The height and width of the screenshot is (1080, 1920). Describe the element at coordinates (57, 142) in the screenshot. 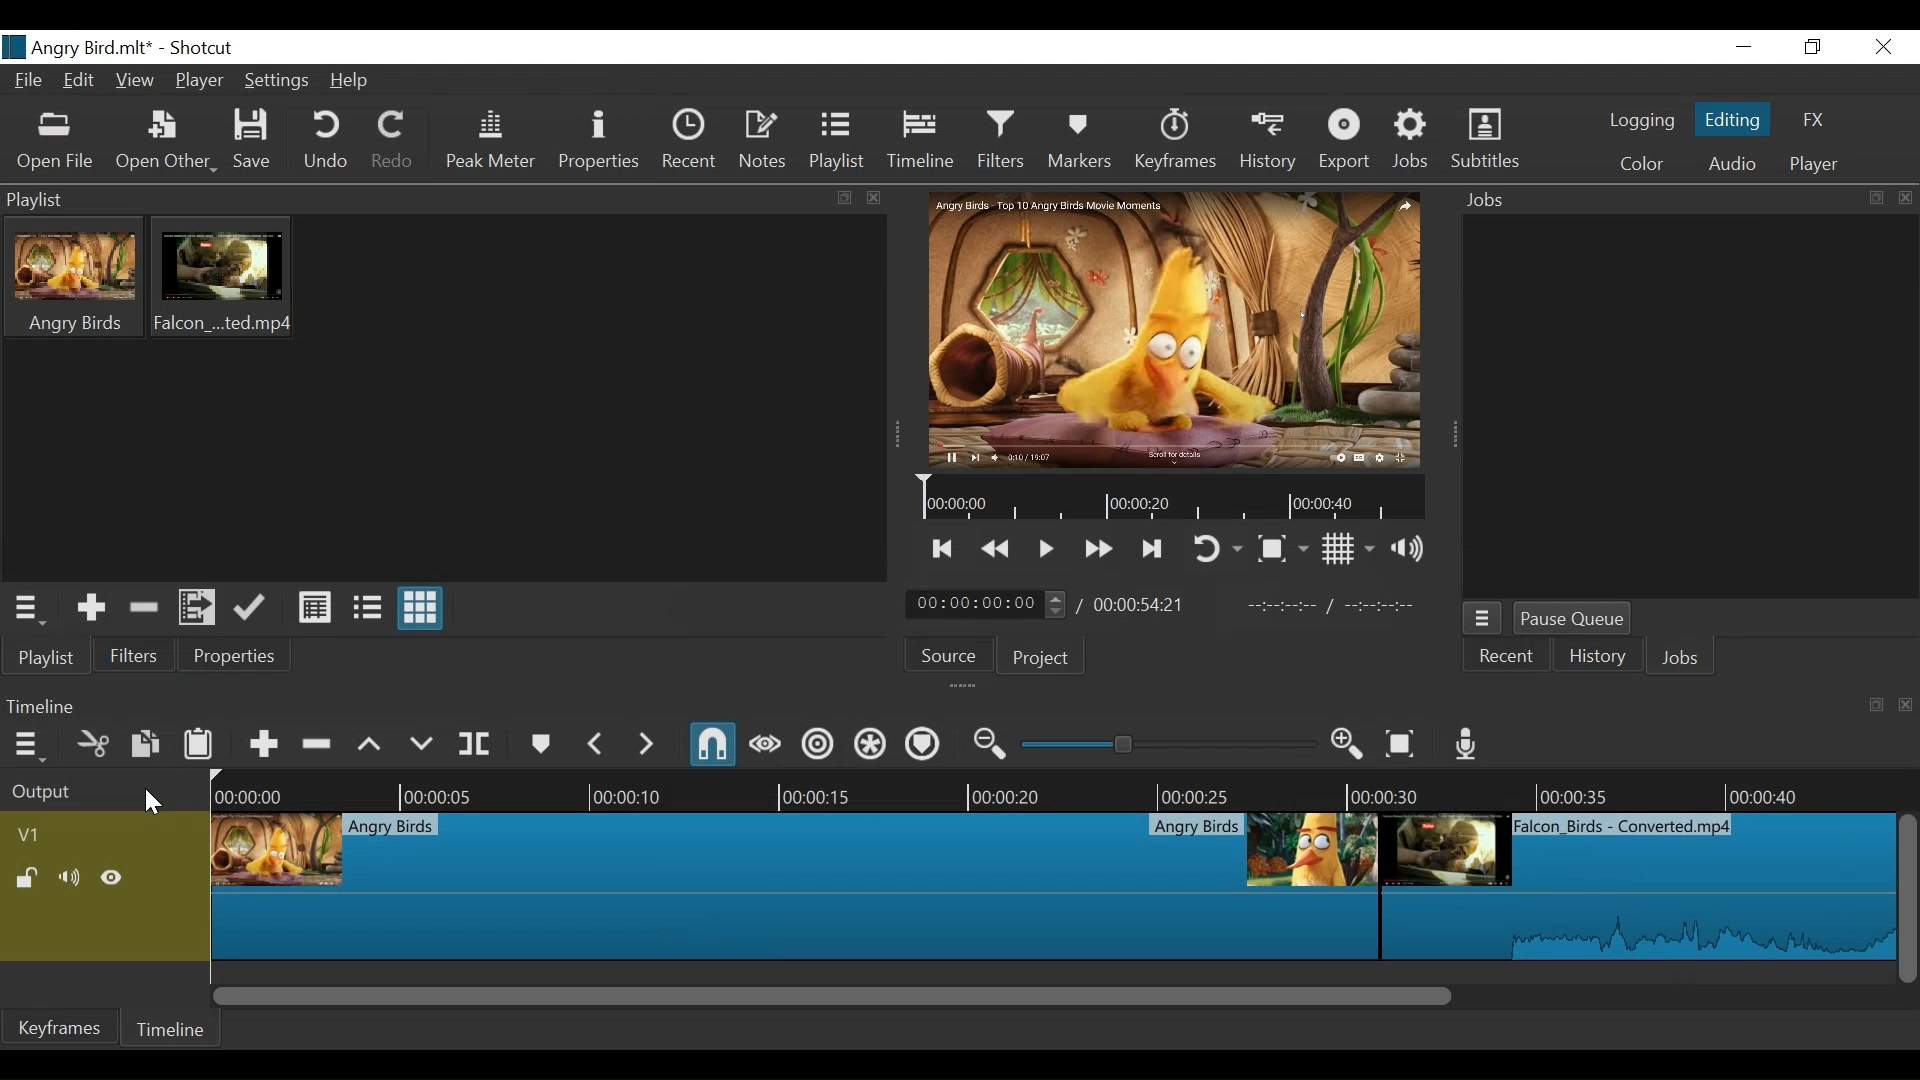

I see `Open File` at that location.